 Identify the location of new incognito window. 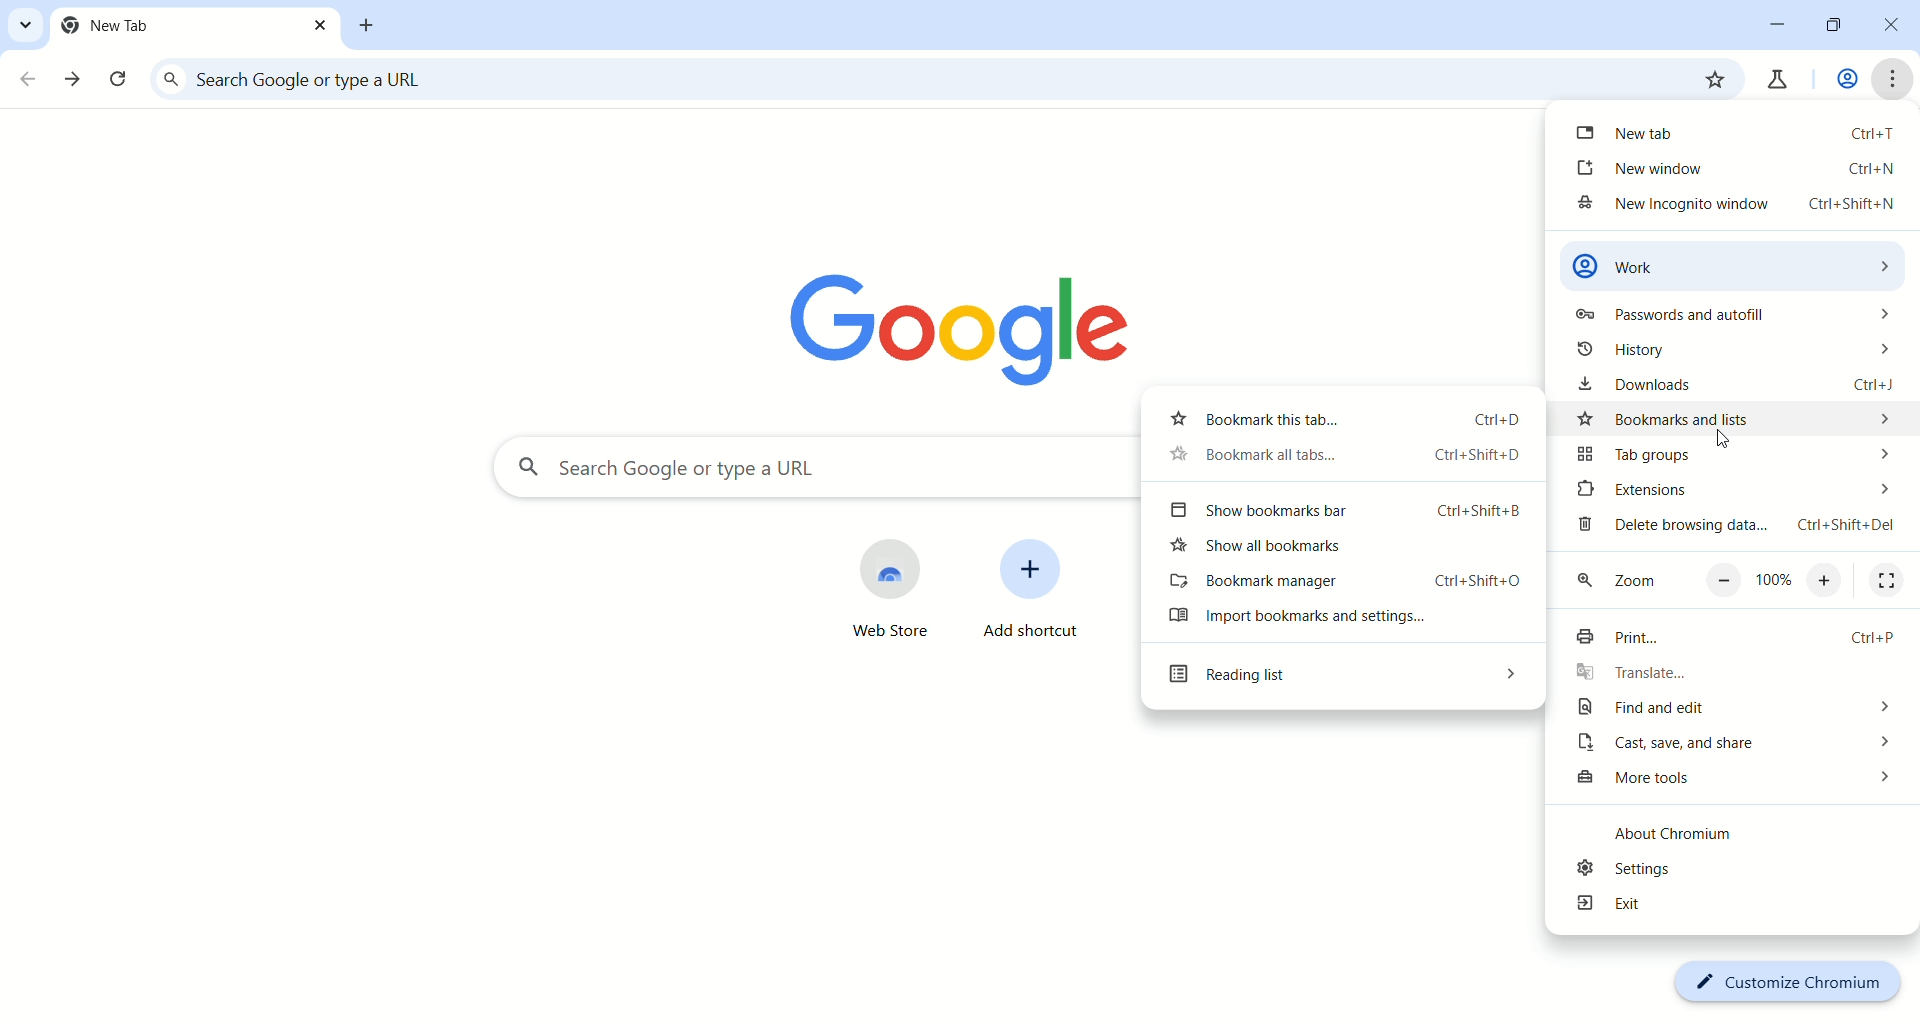
(1733, 208).